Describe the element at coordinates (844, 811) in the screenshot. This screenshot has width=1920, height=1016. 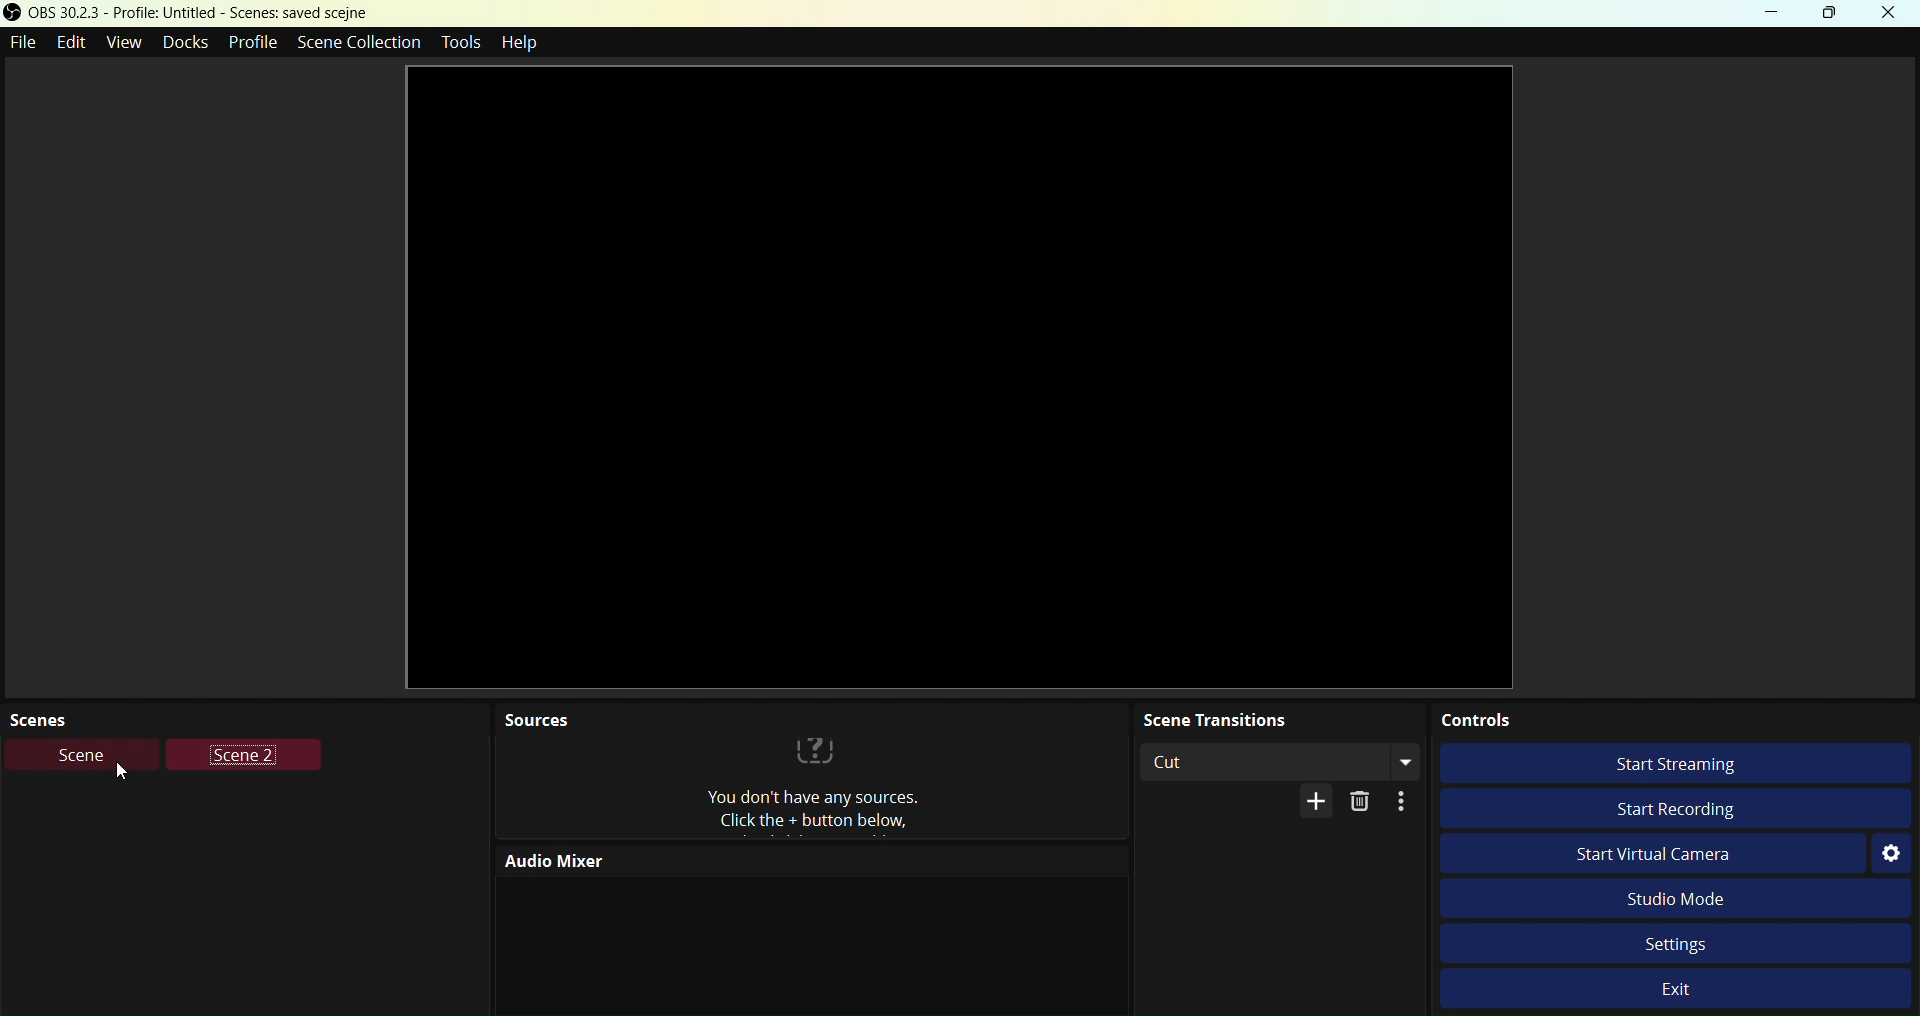
I see `Sources` at that location.